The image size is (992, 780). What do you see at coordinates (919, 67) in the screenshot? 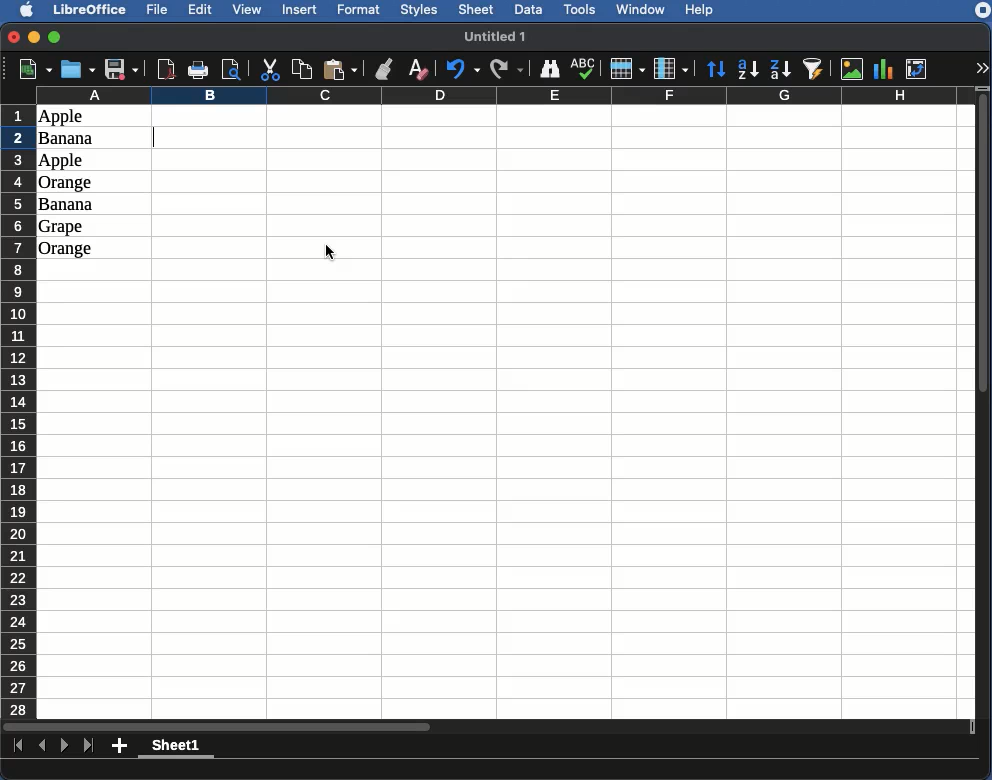
I see `Pivot table` at bounding box center [919, 67].